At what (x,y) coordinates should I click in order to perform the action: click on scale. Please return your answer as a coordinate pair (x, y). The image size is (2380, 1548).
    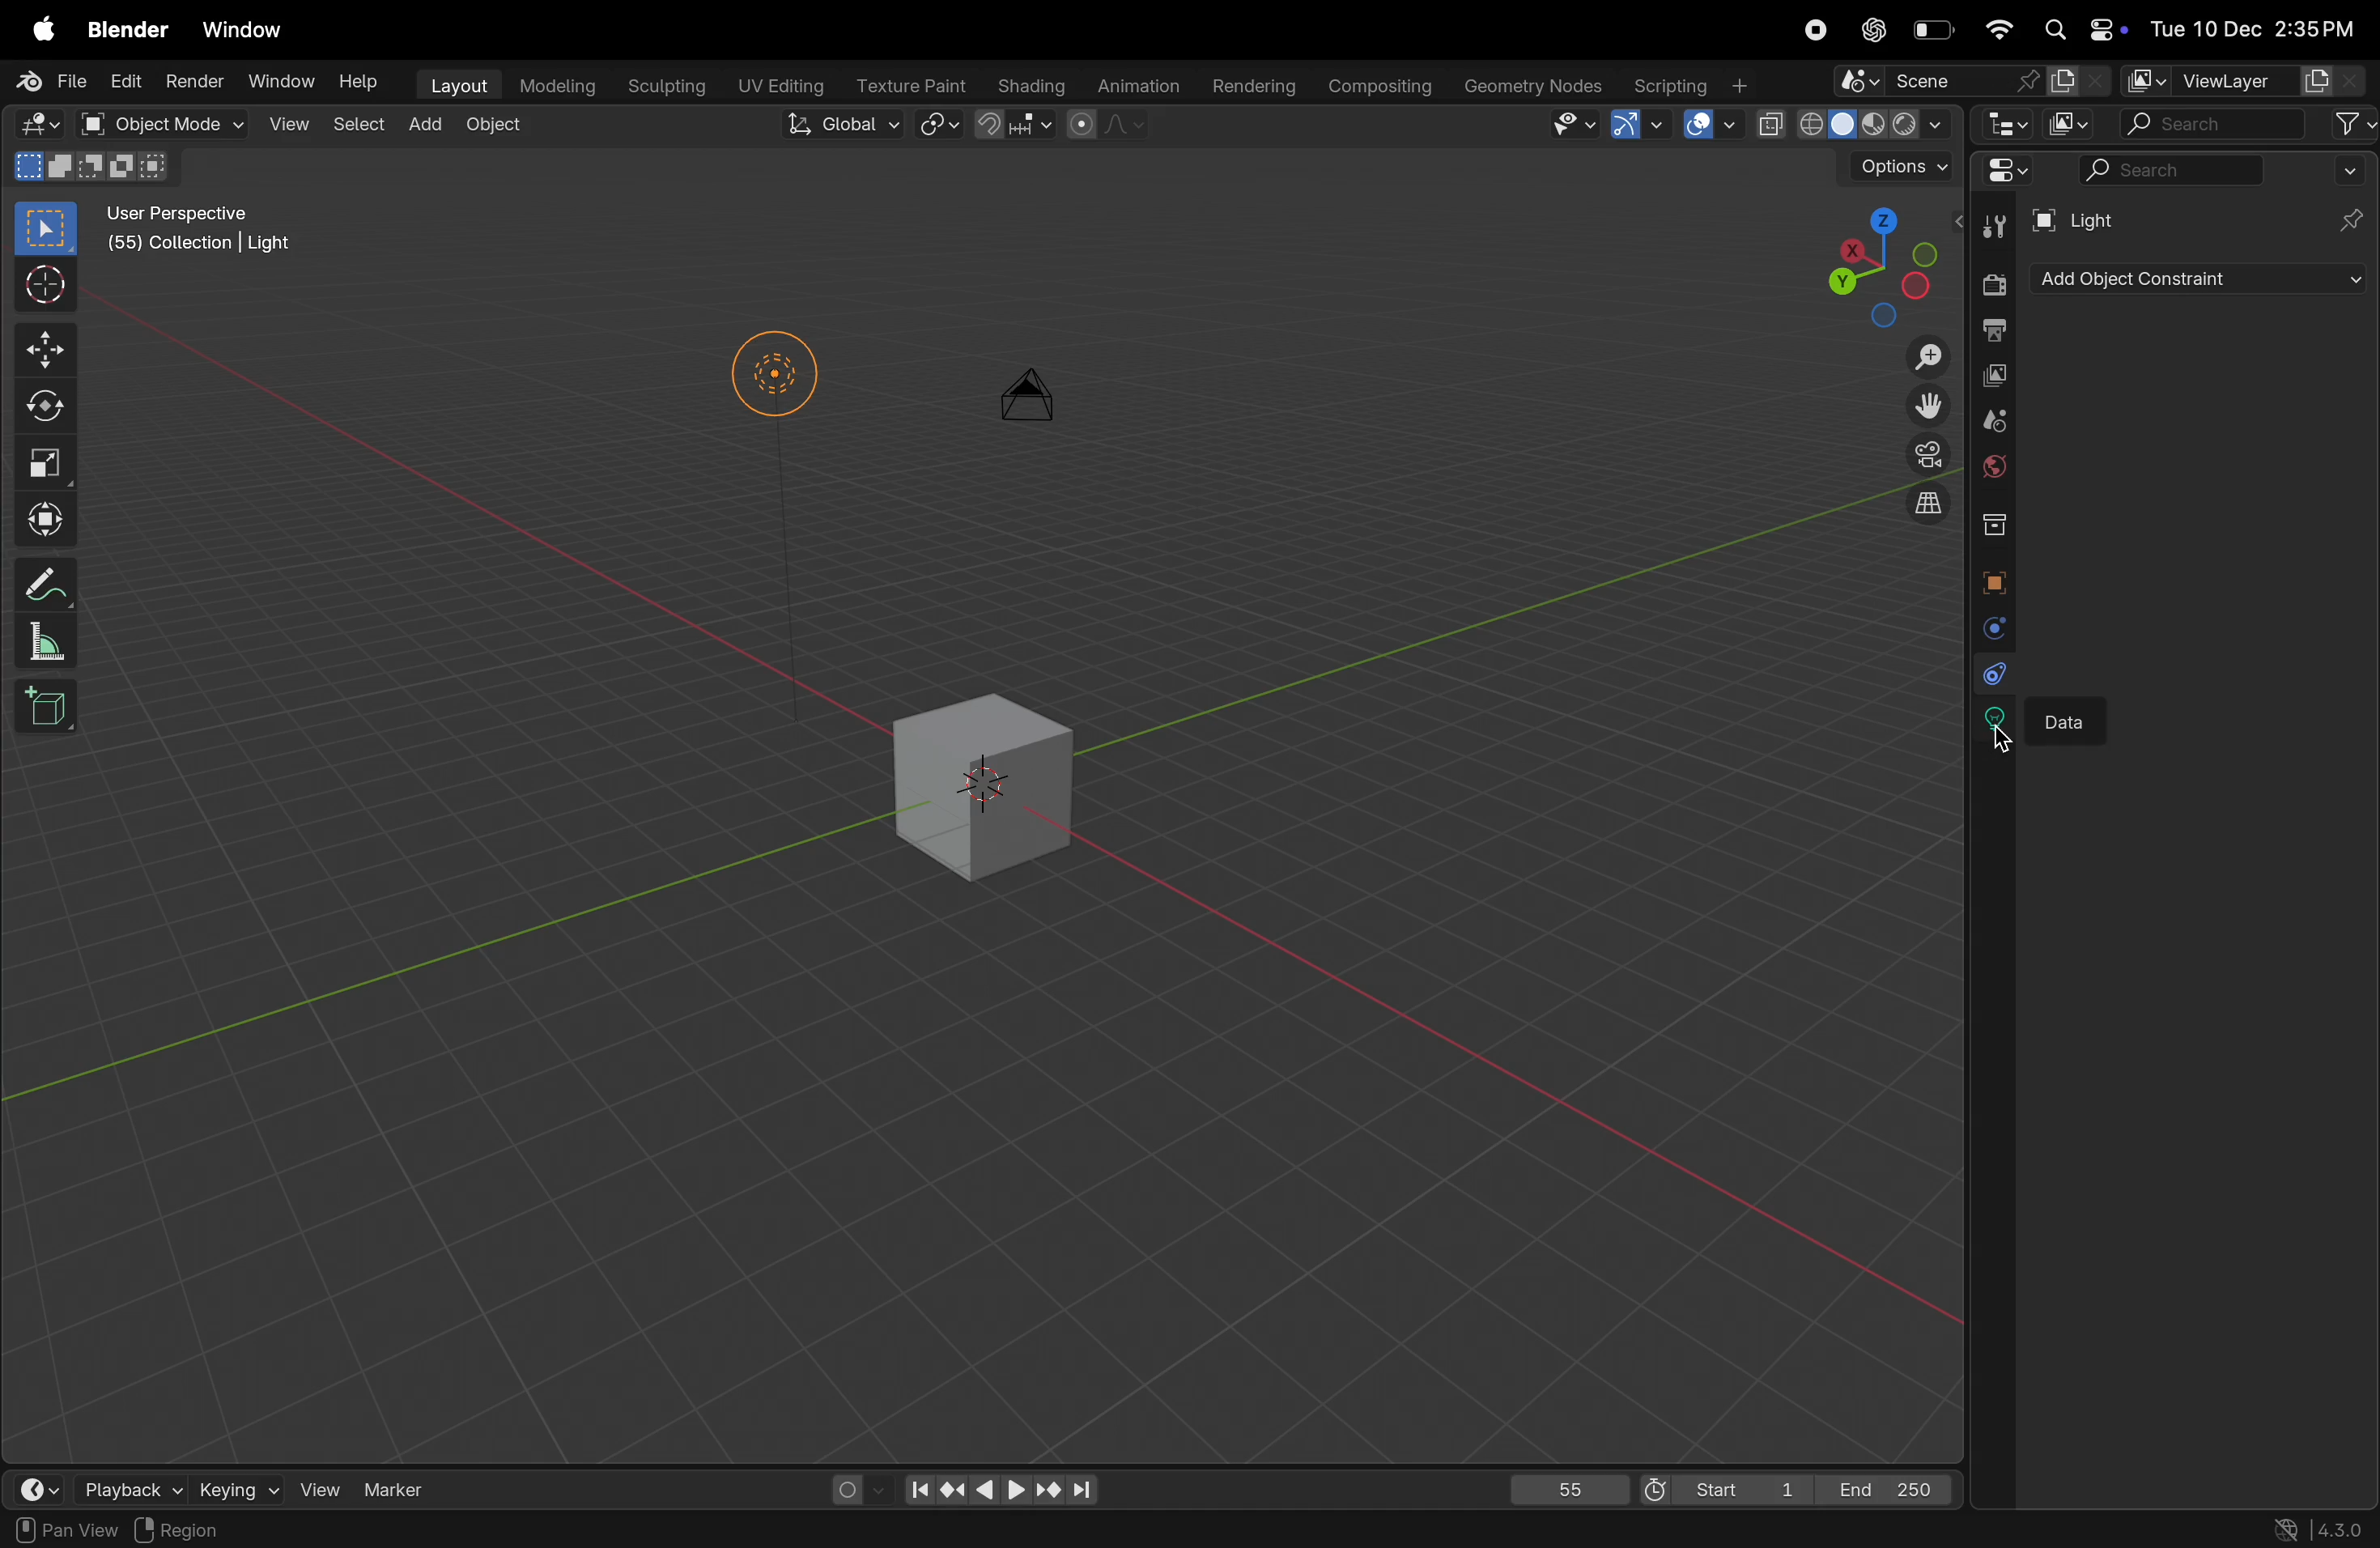
    Looking at the image, I should click on (53, 466).